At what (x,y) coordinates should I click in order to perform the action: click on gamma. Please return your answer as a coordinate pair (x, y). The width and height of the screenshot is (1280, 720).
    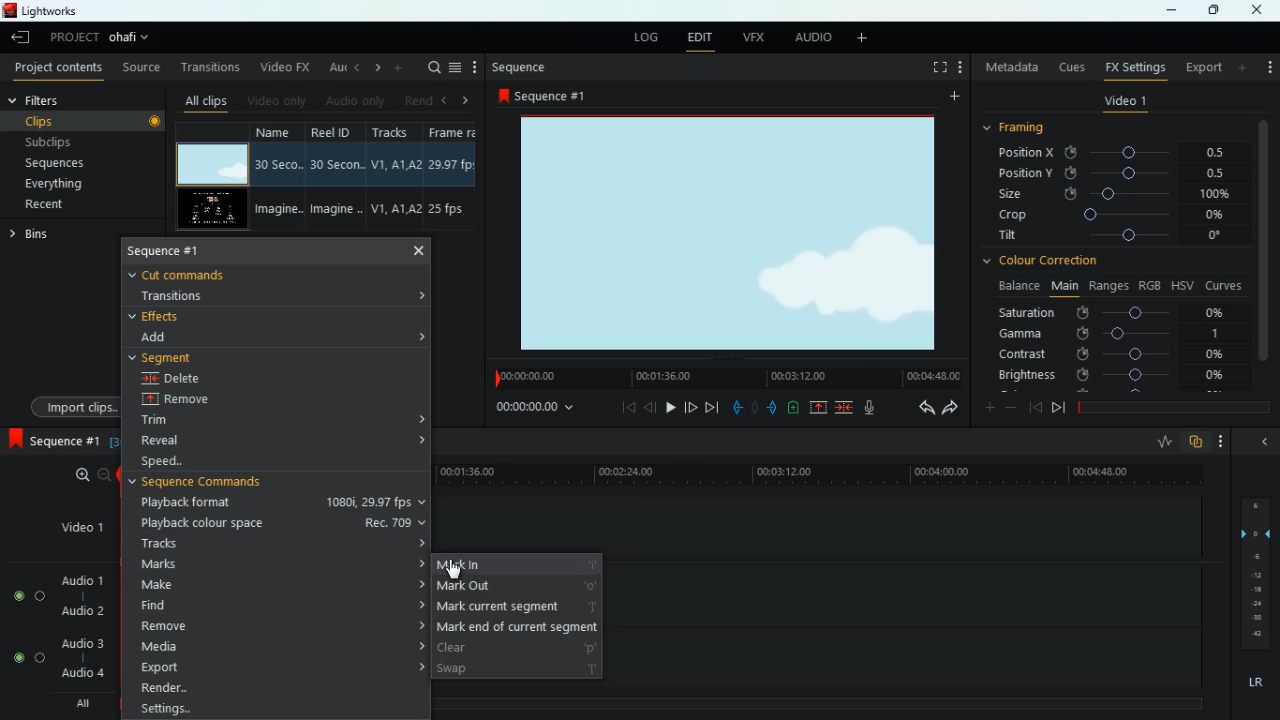
    Looking at the image, I should click on (1122, 334).